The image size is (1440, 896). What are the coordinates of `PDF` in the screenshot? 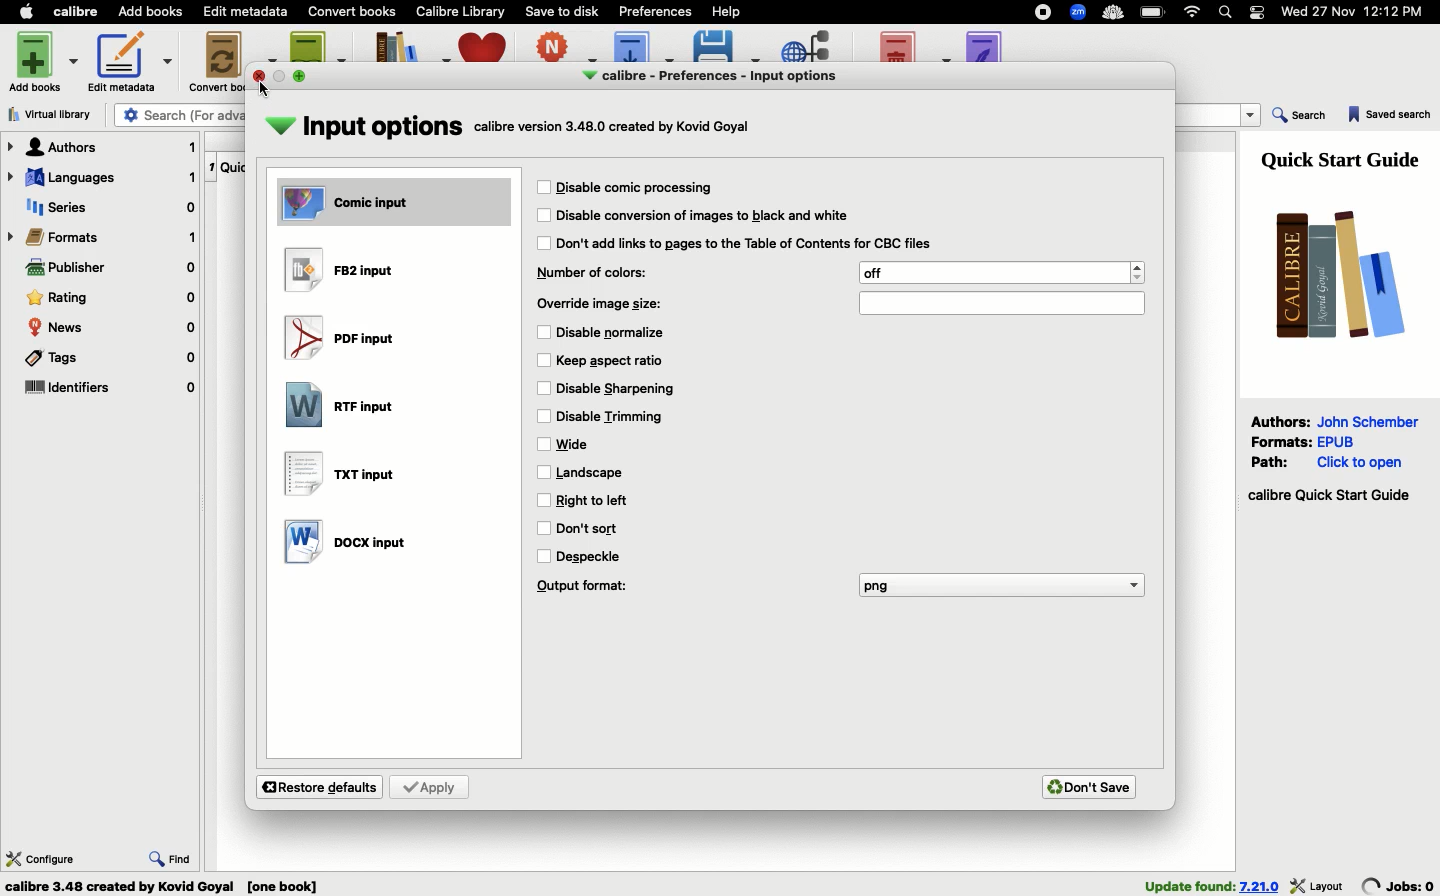 It's located at (346, 340).